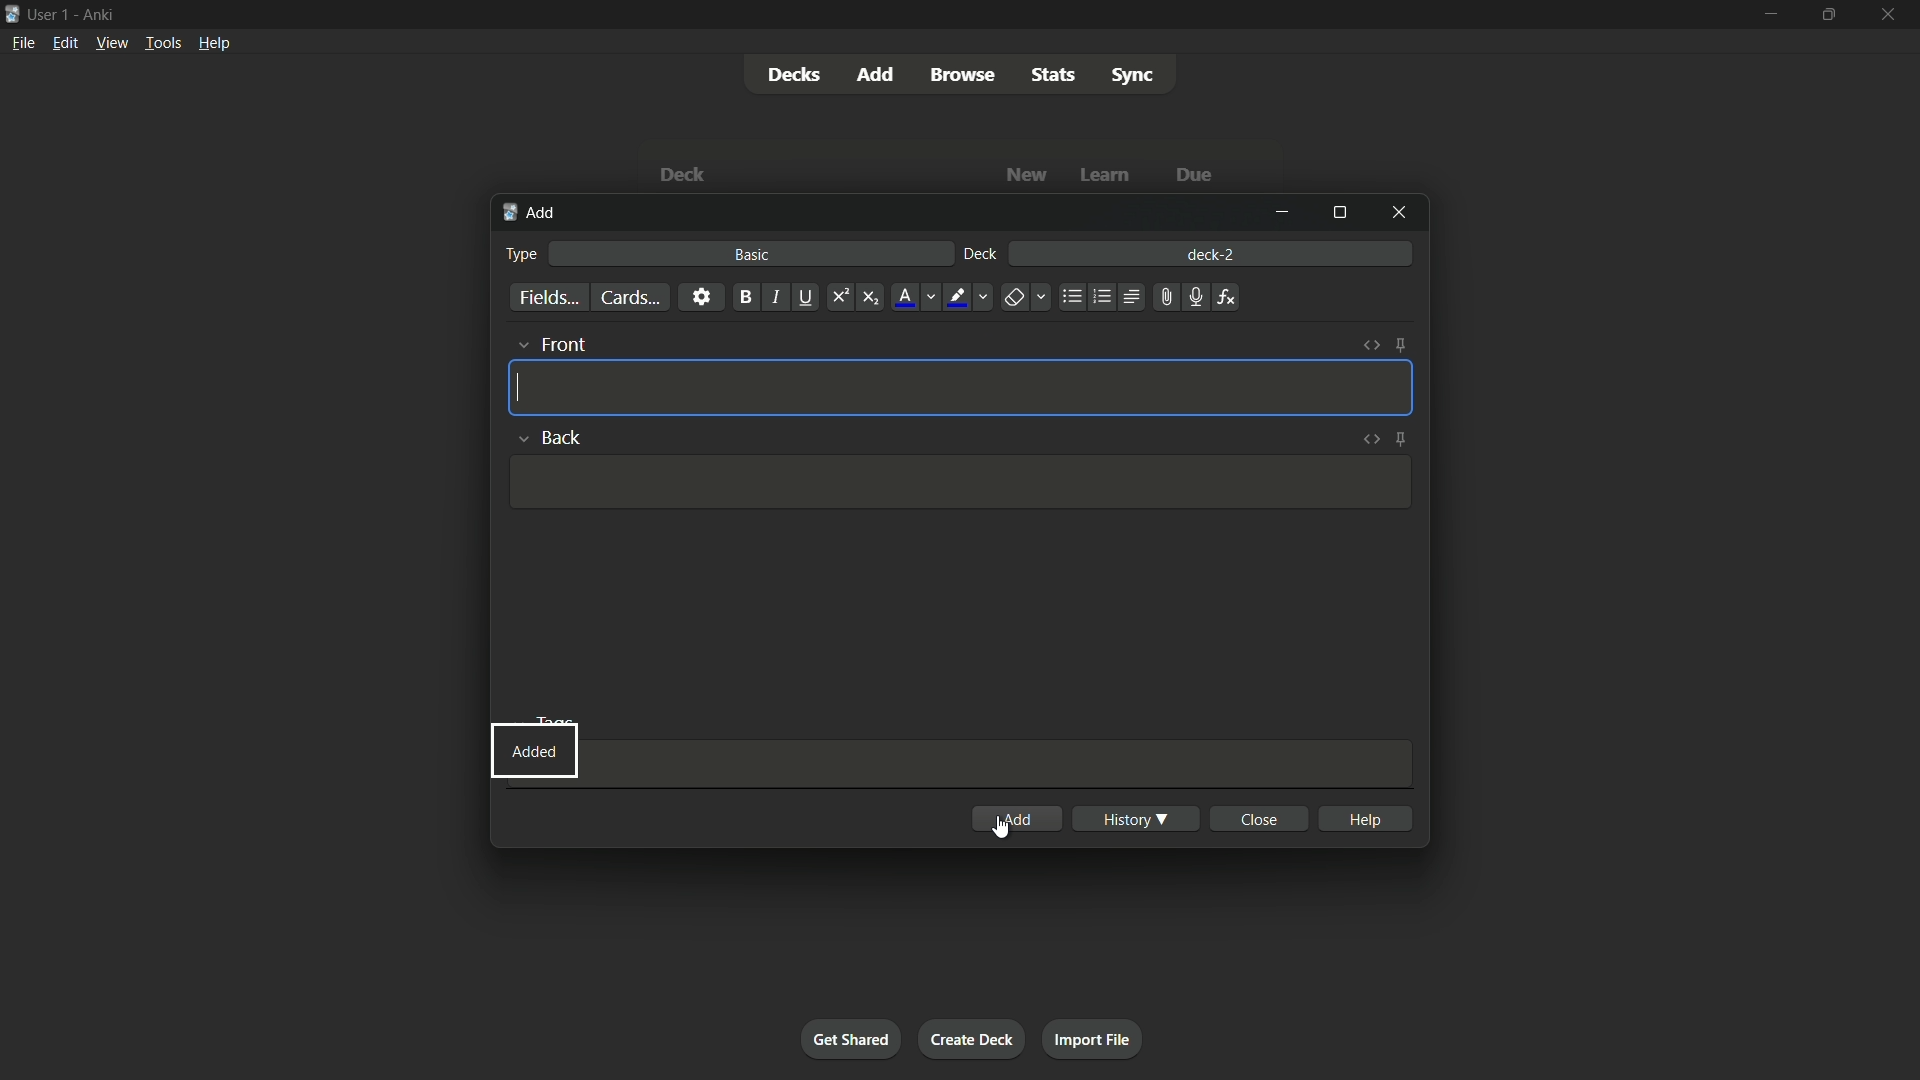 This screenshot has width=1920, height=1080. I want to click on help menu, so click(215, 42).